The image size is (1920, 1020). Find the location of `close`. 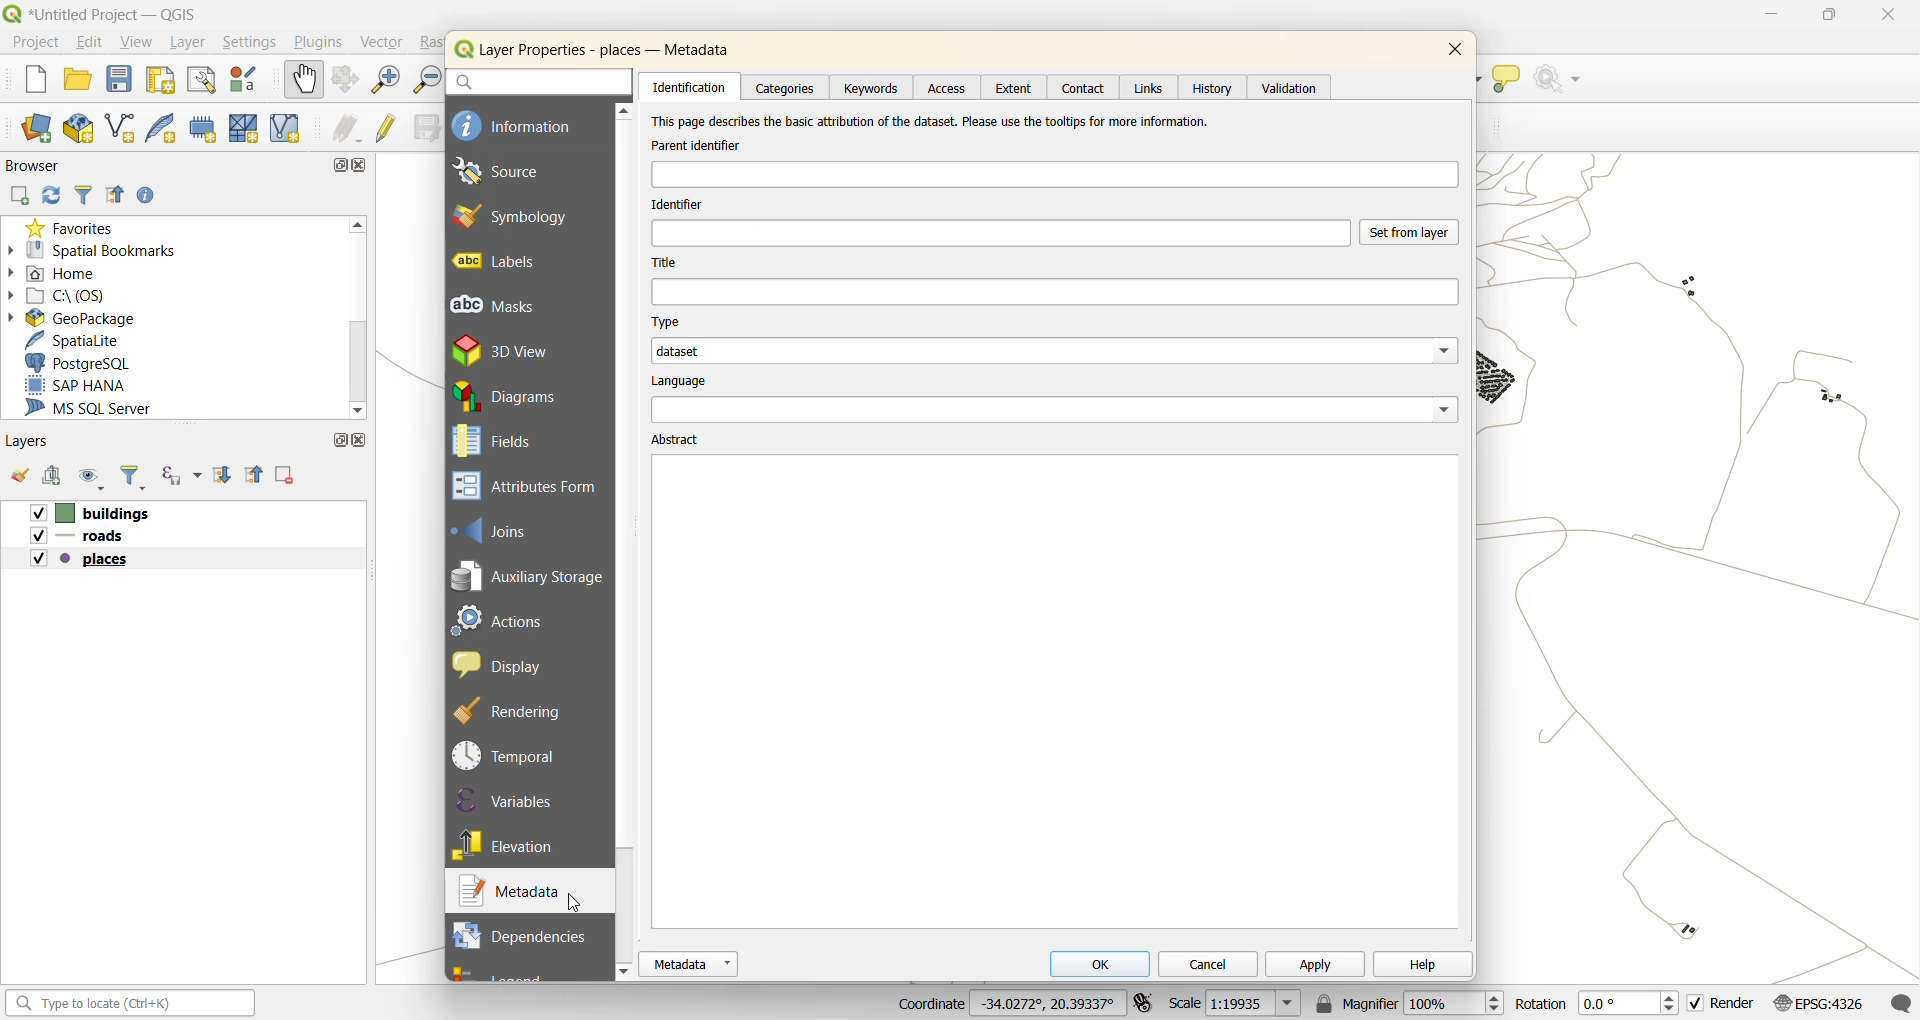

close is located at coordinates (1885, 20).